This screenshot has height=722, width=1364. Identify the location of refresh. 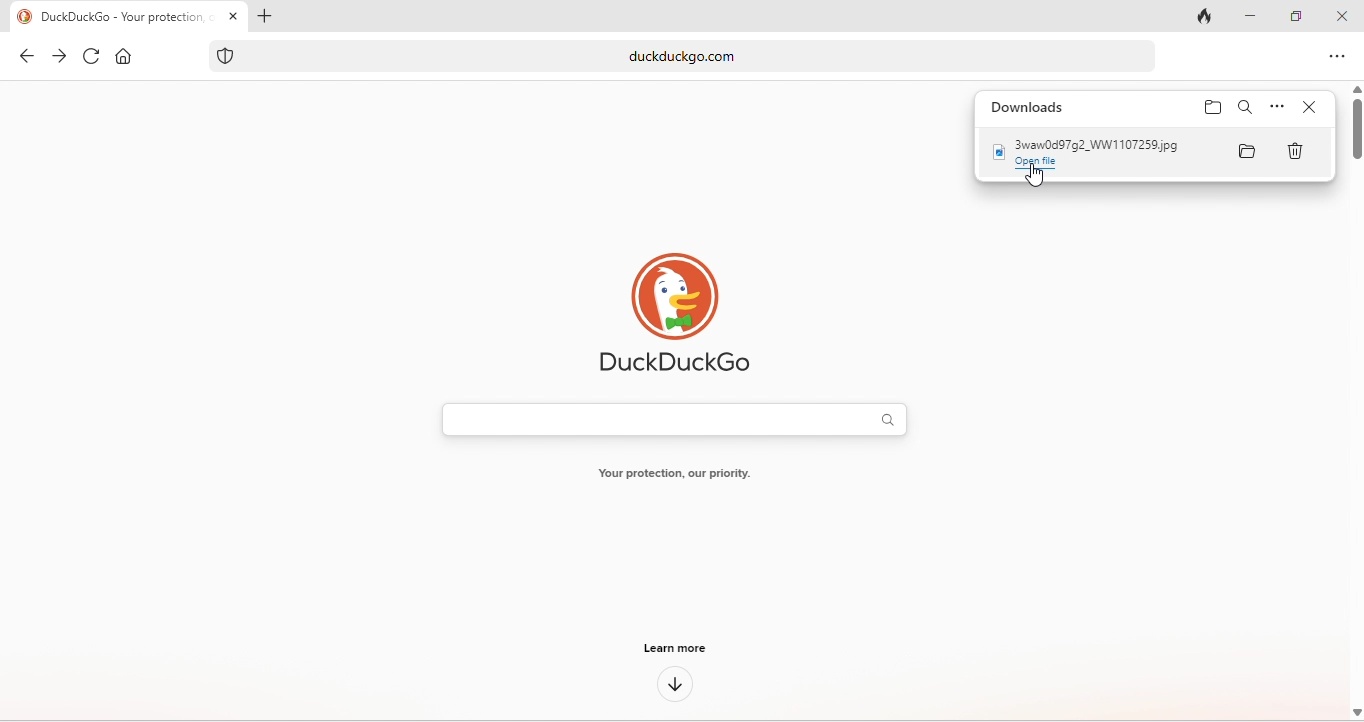
(90, 57).